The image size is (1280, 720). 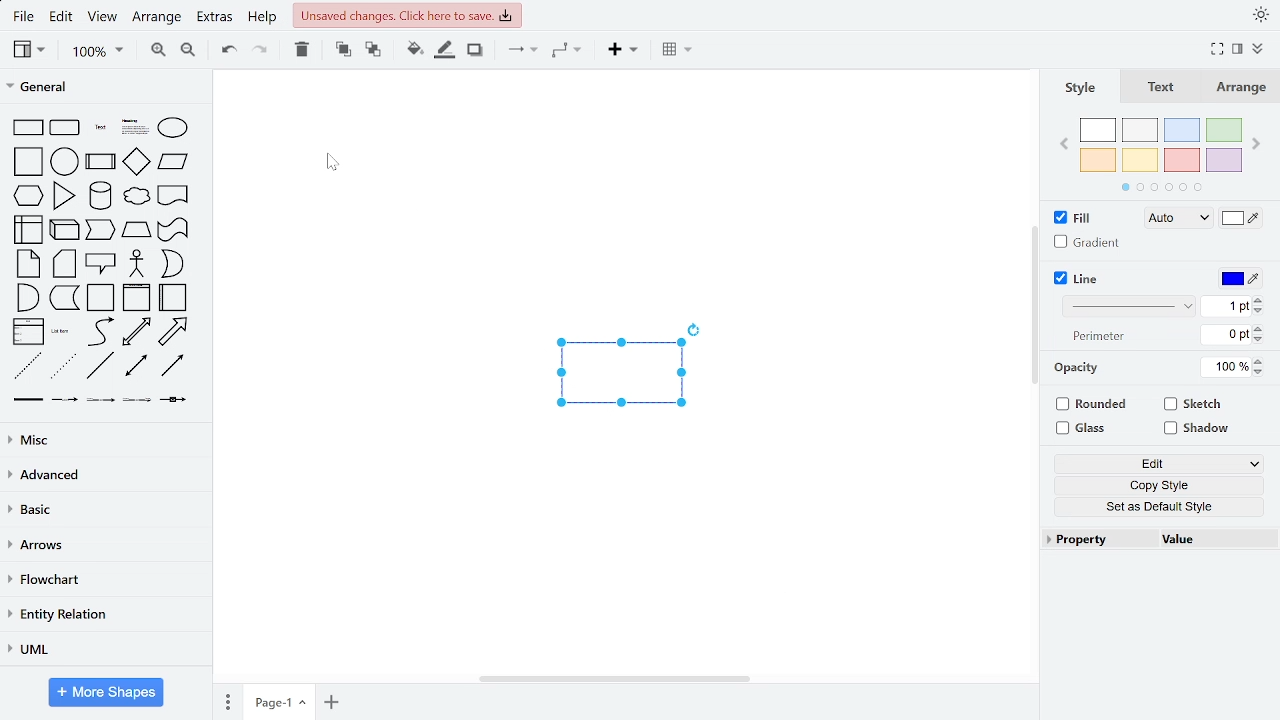 What do you see at coordinates (414, 51) in the screenshot?
I see `fill color` at bounding box center [414, 51].